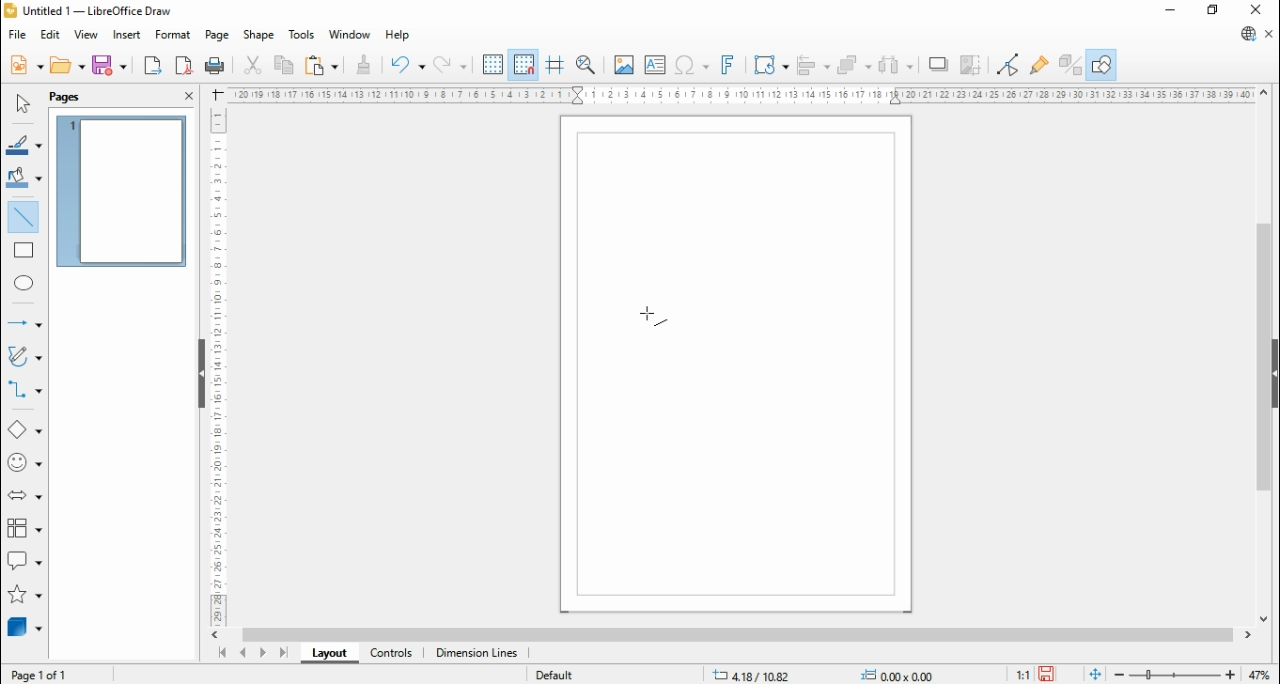  What do you see at coordinates (940, 64) in the screenshot?
I see `shadow` at bounding box center [940, 64].